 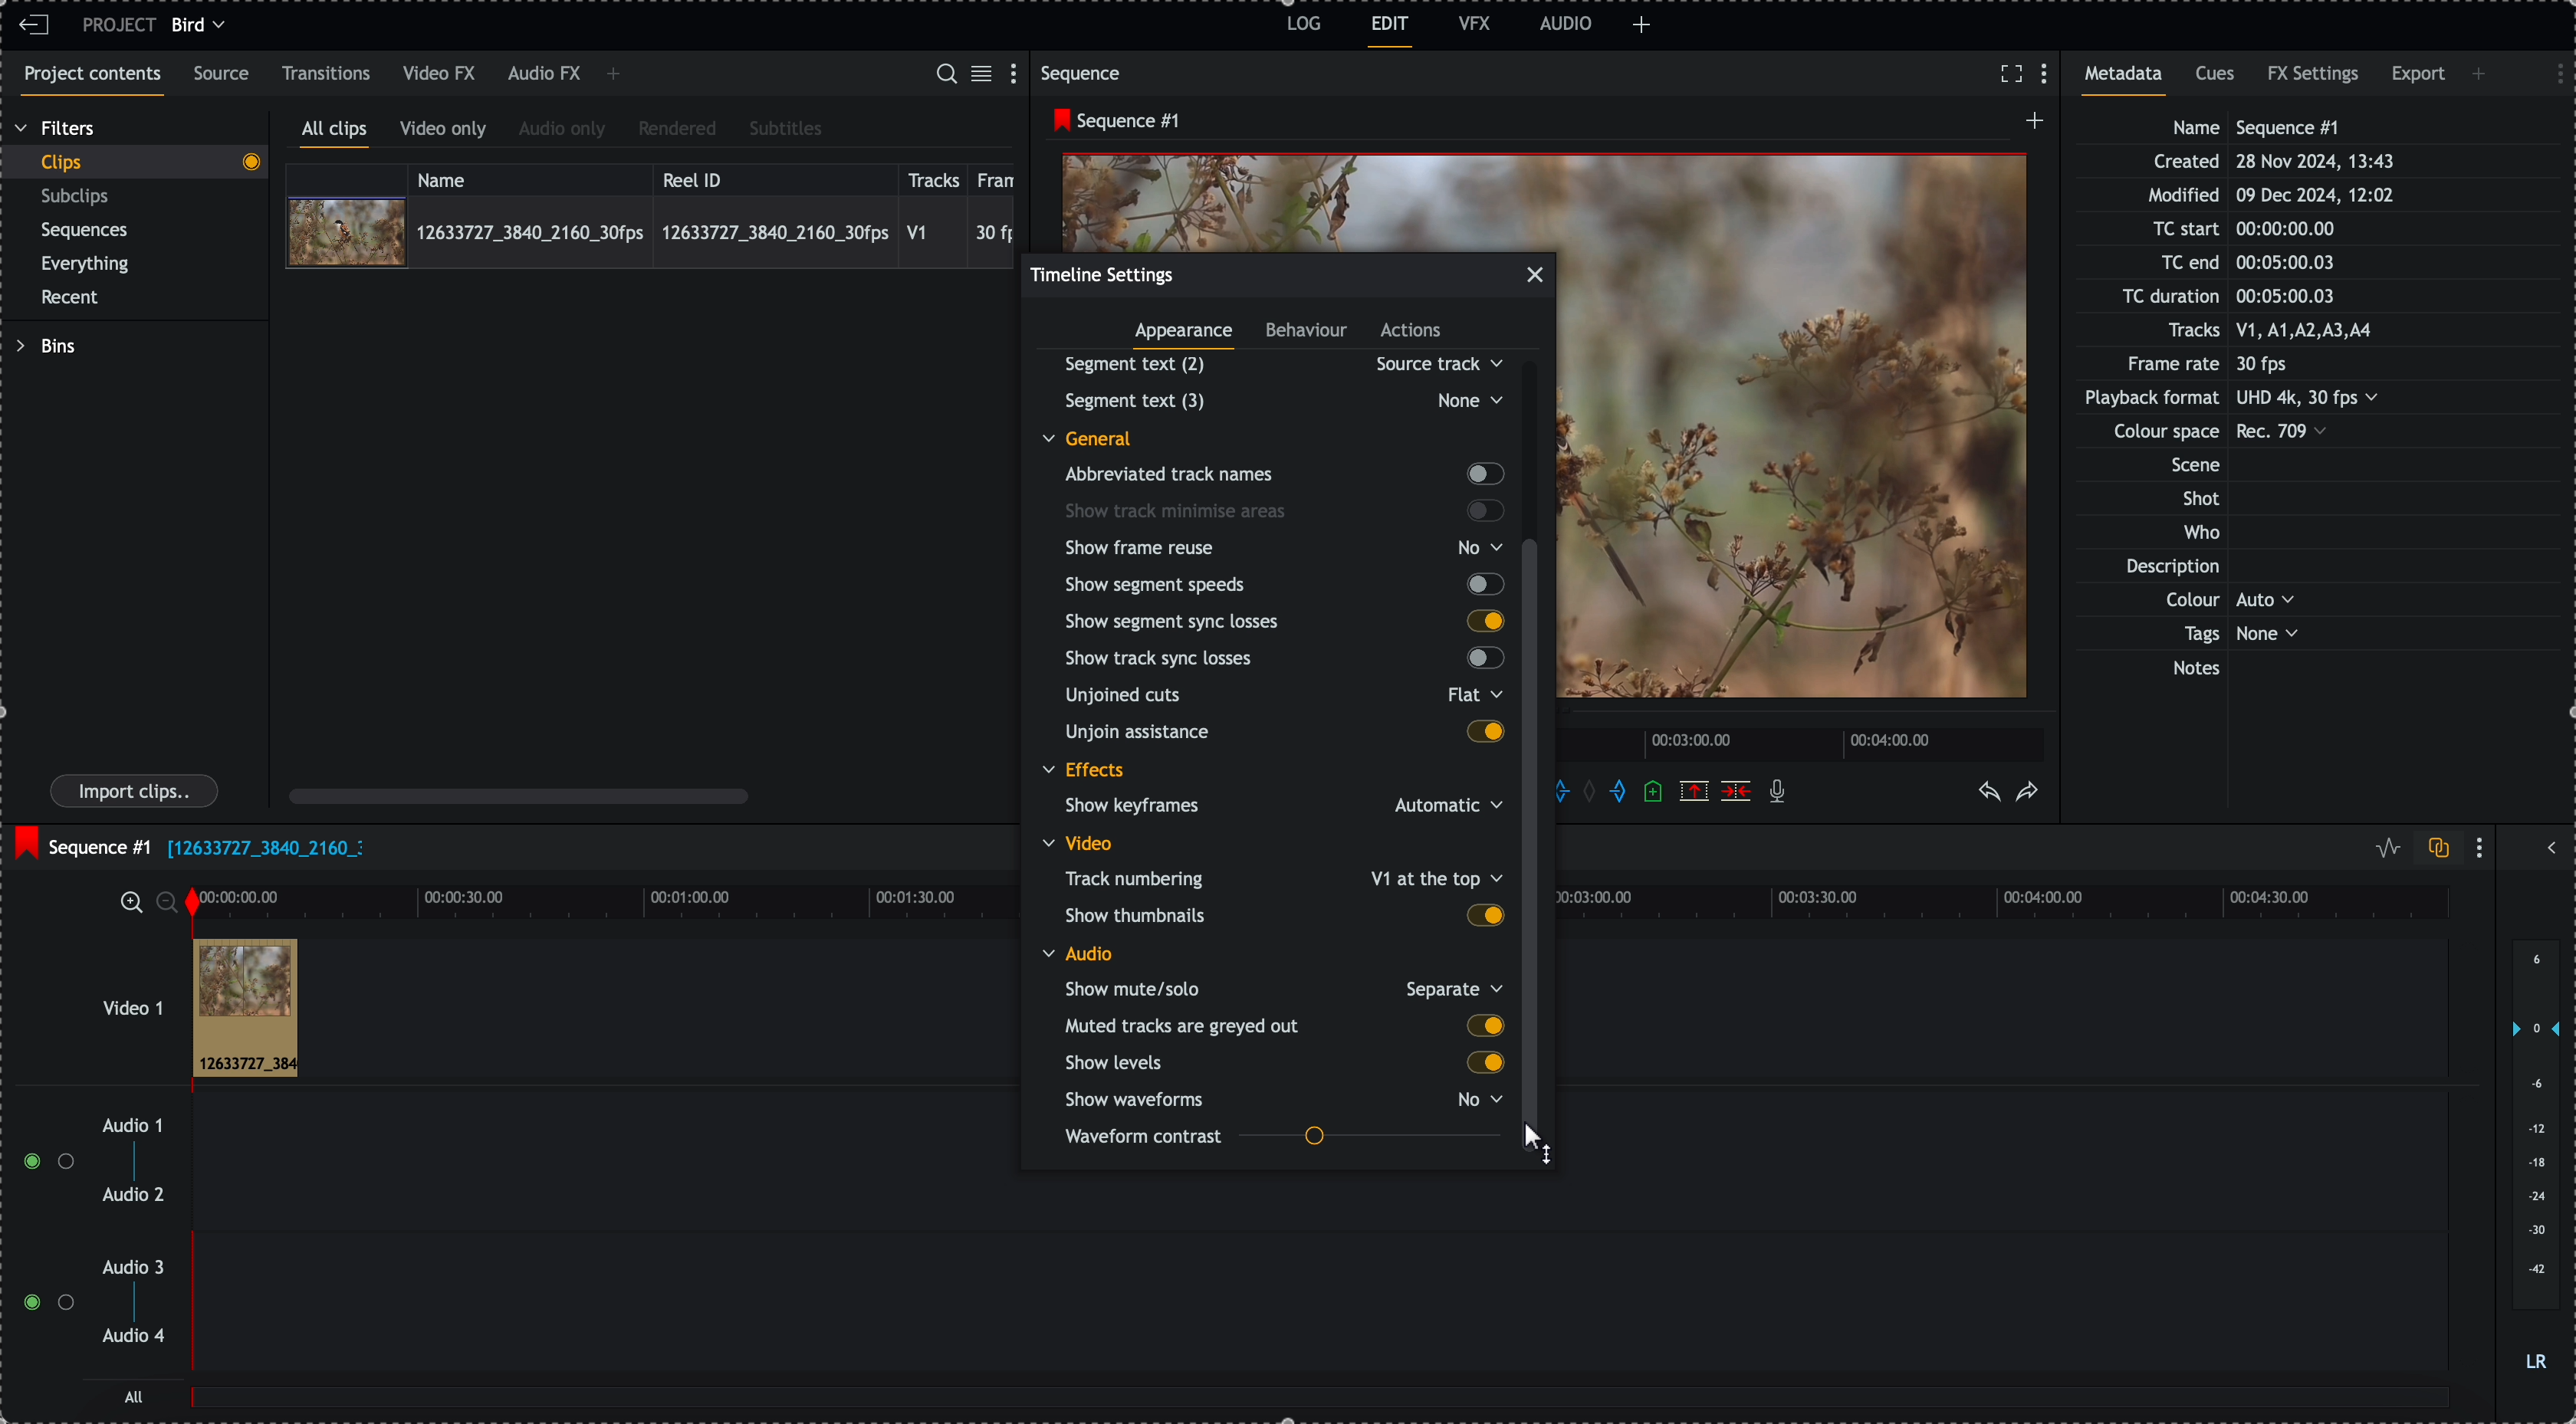 What do you see at coordinates (159, 25) in the screenshot?
I see `project bird` at bounding box center [159, 25].